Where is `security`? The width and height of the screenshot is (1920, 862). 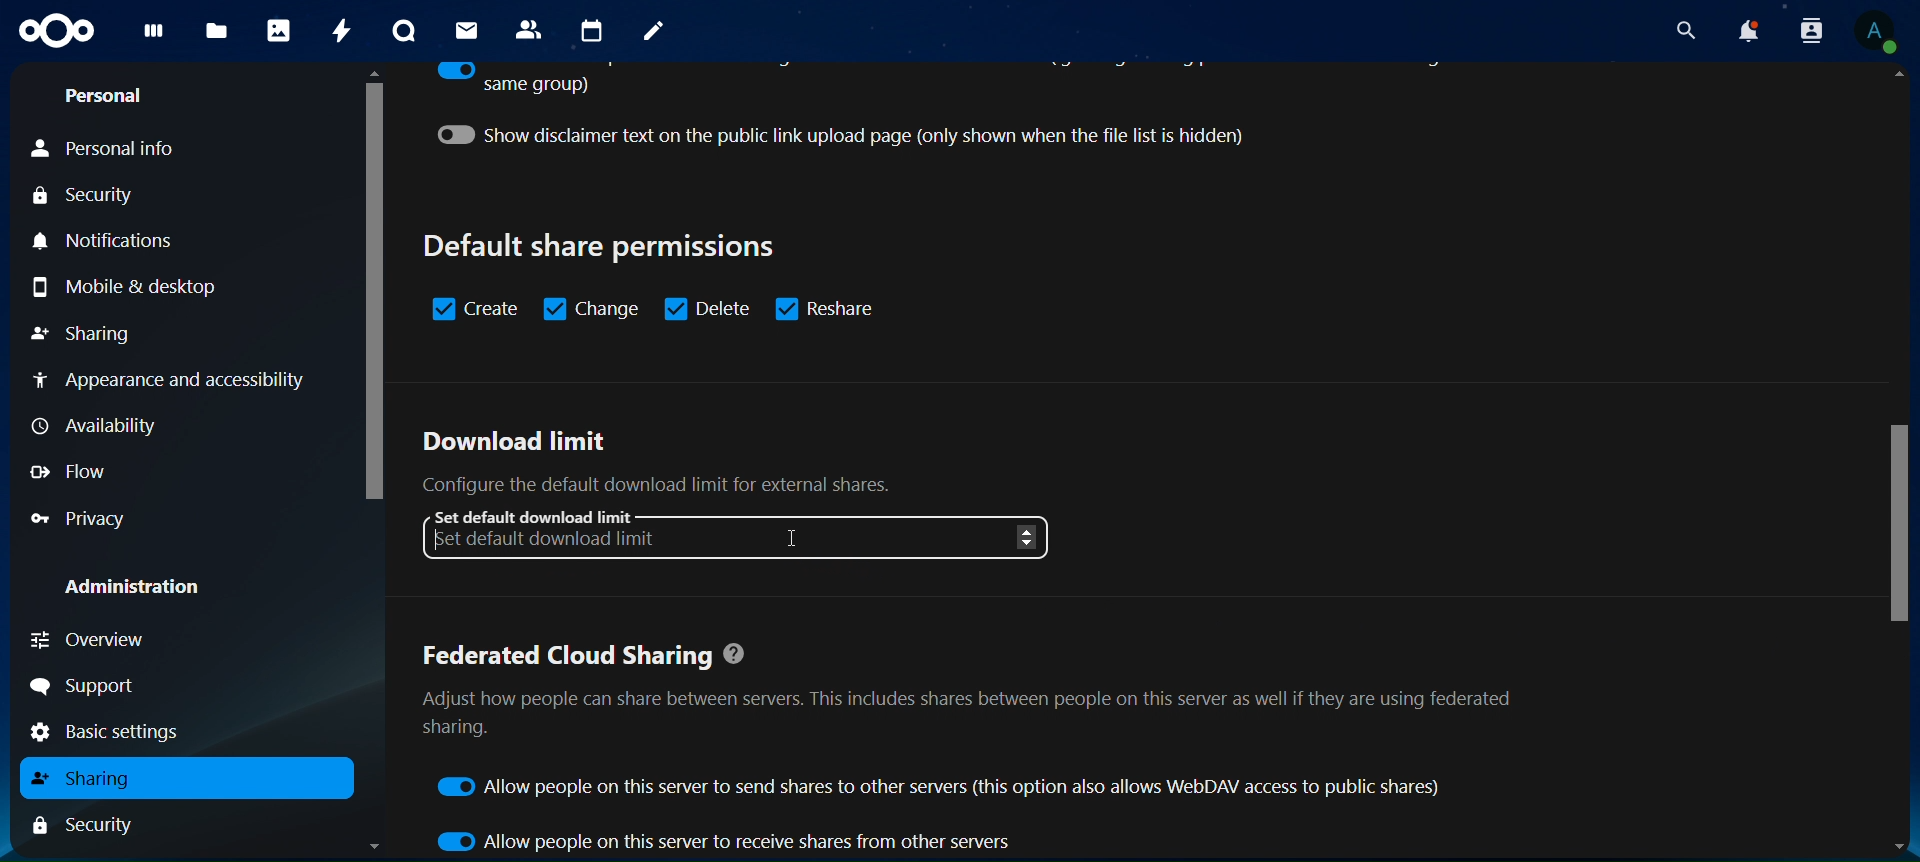
security is located at coordinates (85, 196).